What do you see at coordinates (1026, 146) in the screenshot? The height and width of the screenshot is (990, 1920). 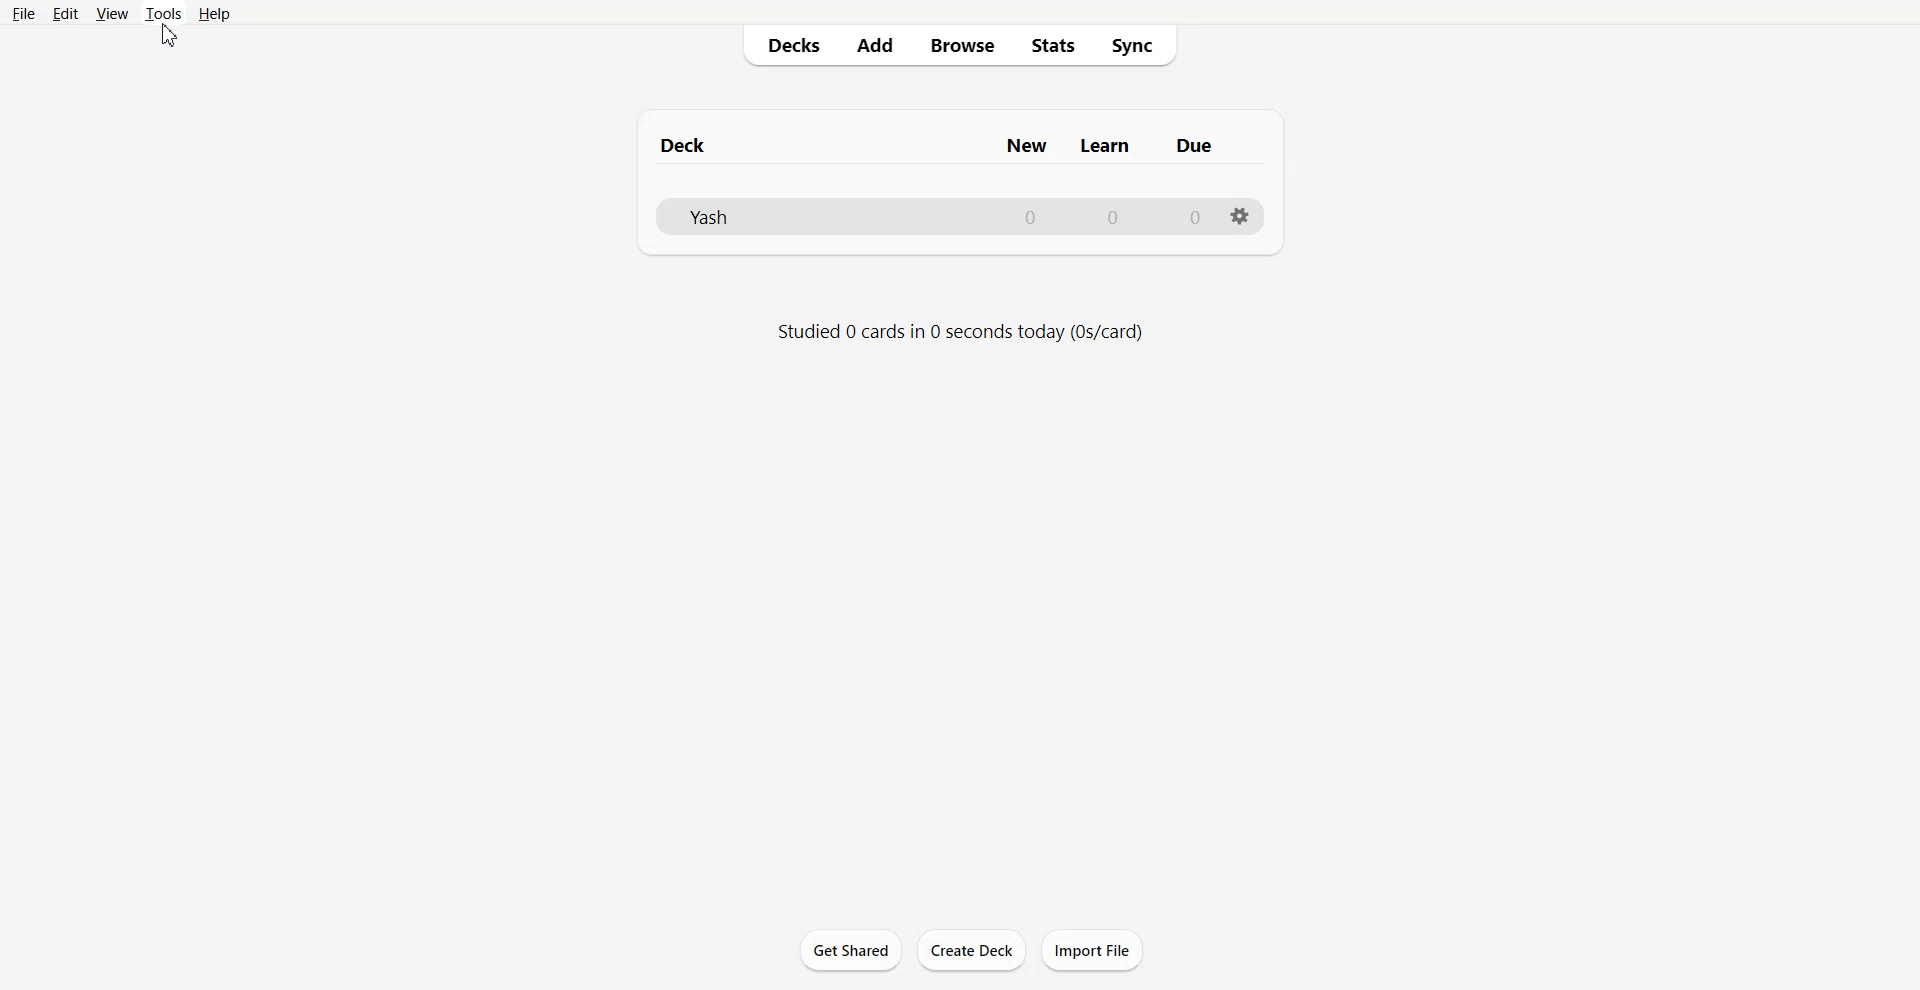 I see `Column name` at bounding box center [1026, 146].